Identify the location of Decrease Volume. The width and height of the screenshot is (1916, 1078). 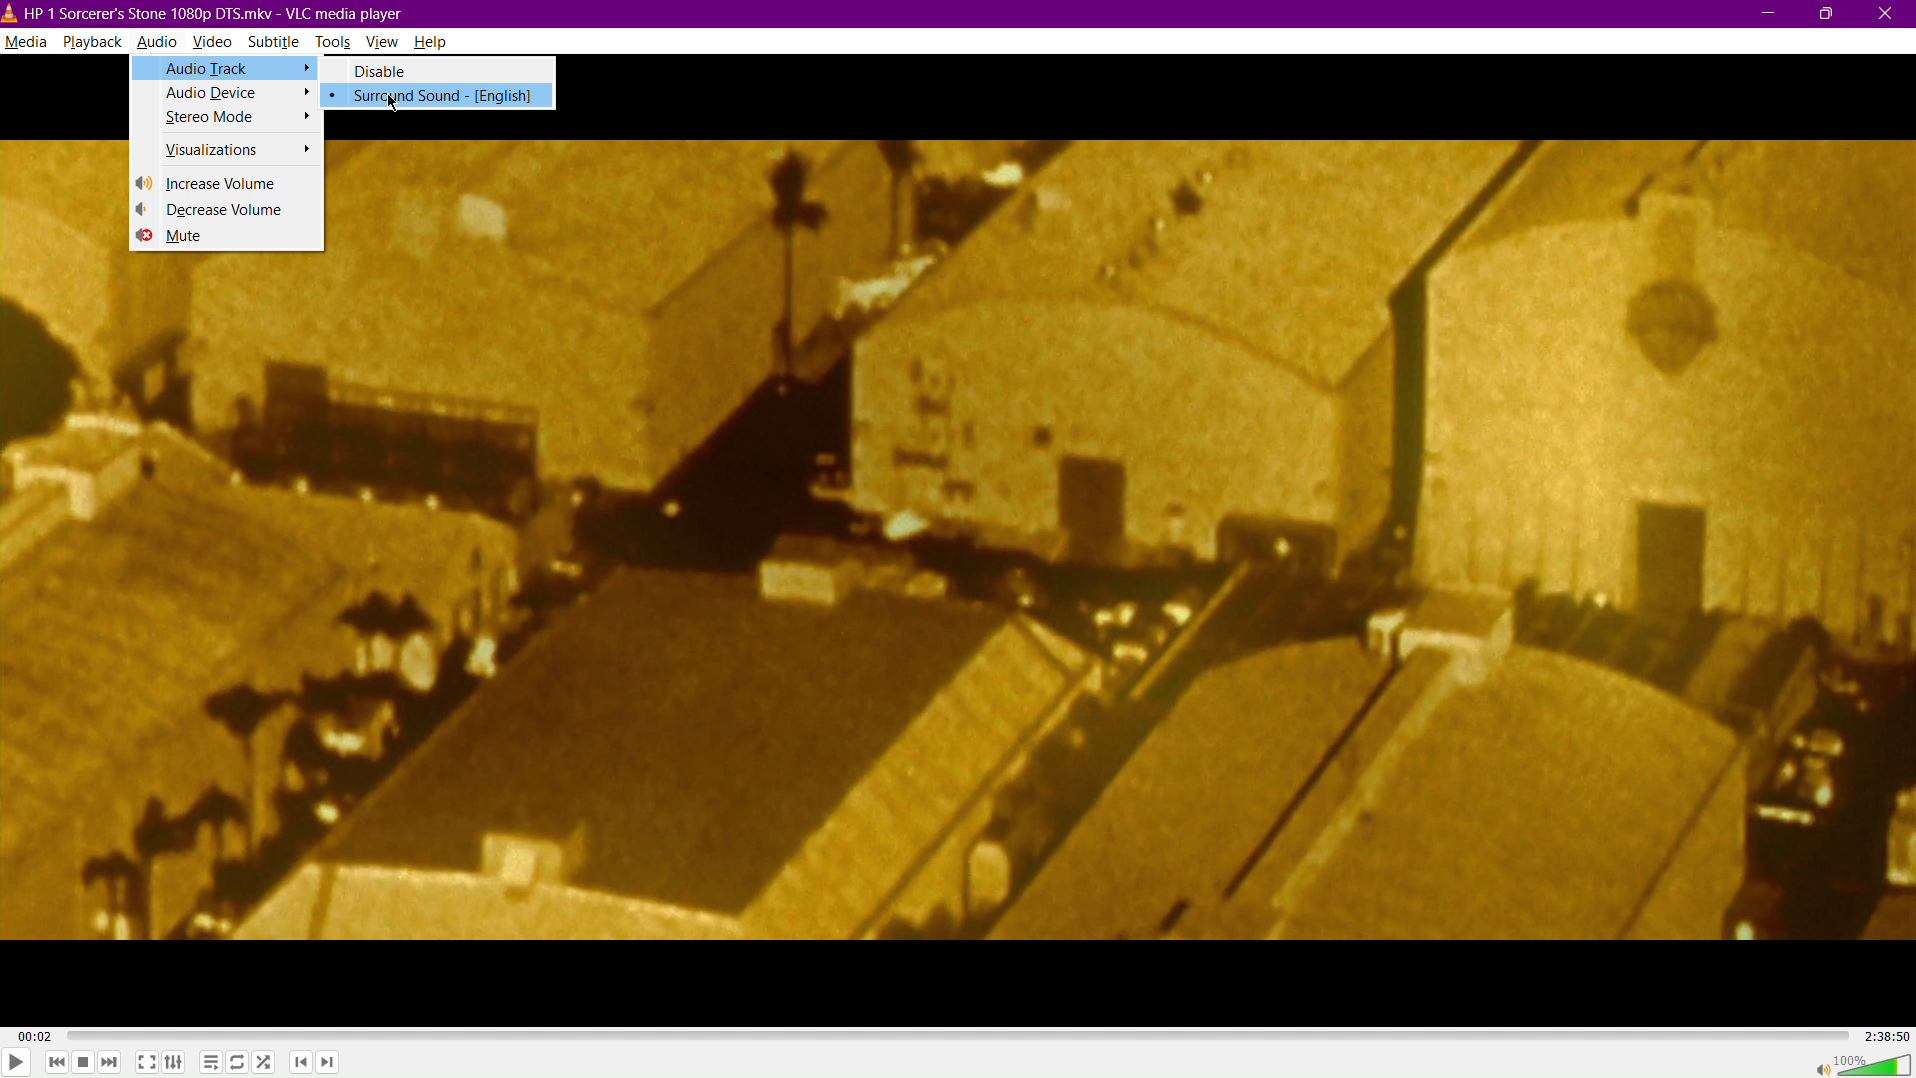
(227, 211).